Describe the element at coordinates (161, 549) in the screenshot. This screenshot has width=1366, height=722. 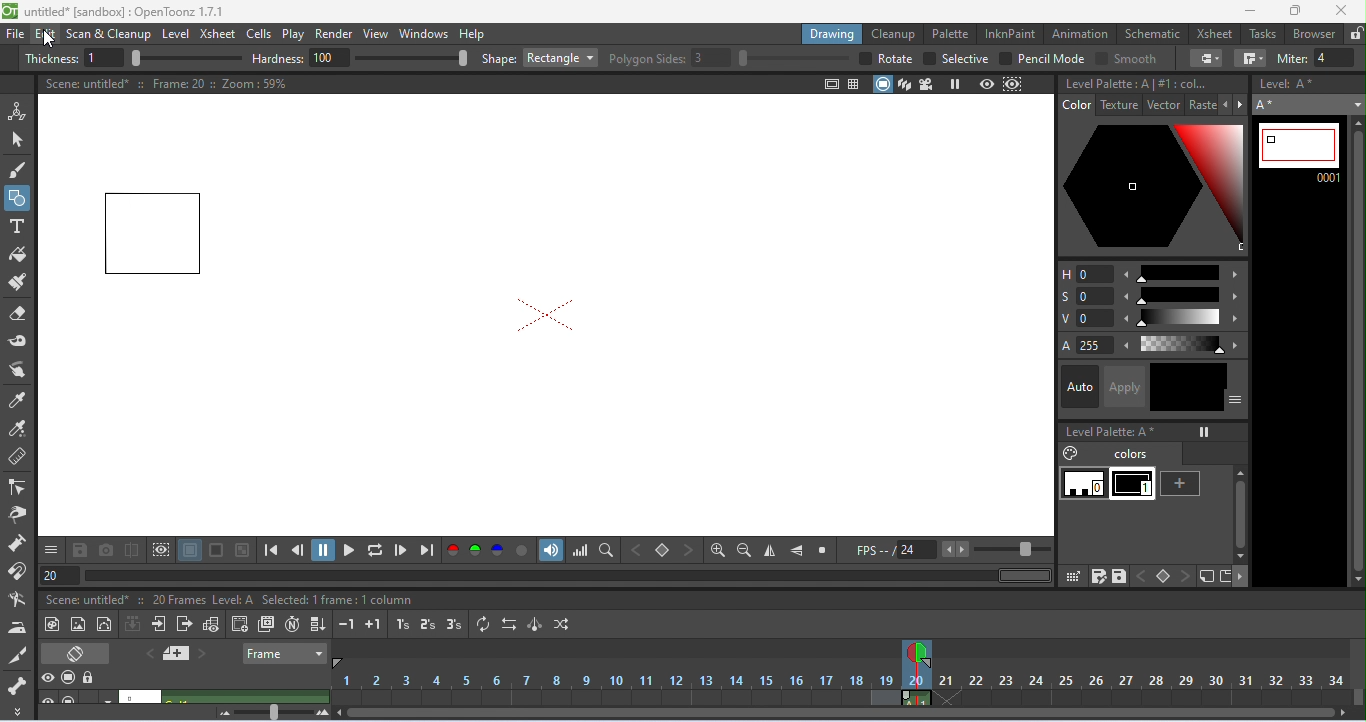
I see `define sub camera` at that location.